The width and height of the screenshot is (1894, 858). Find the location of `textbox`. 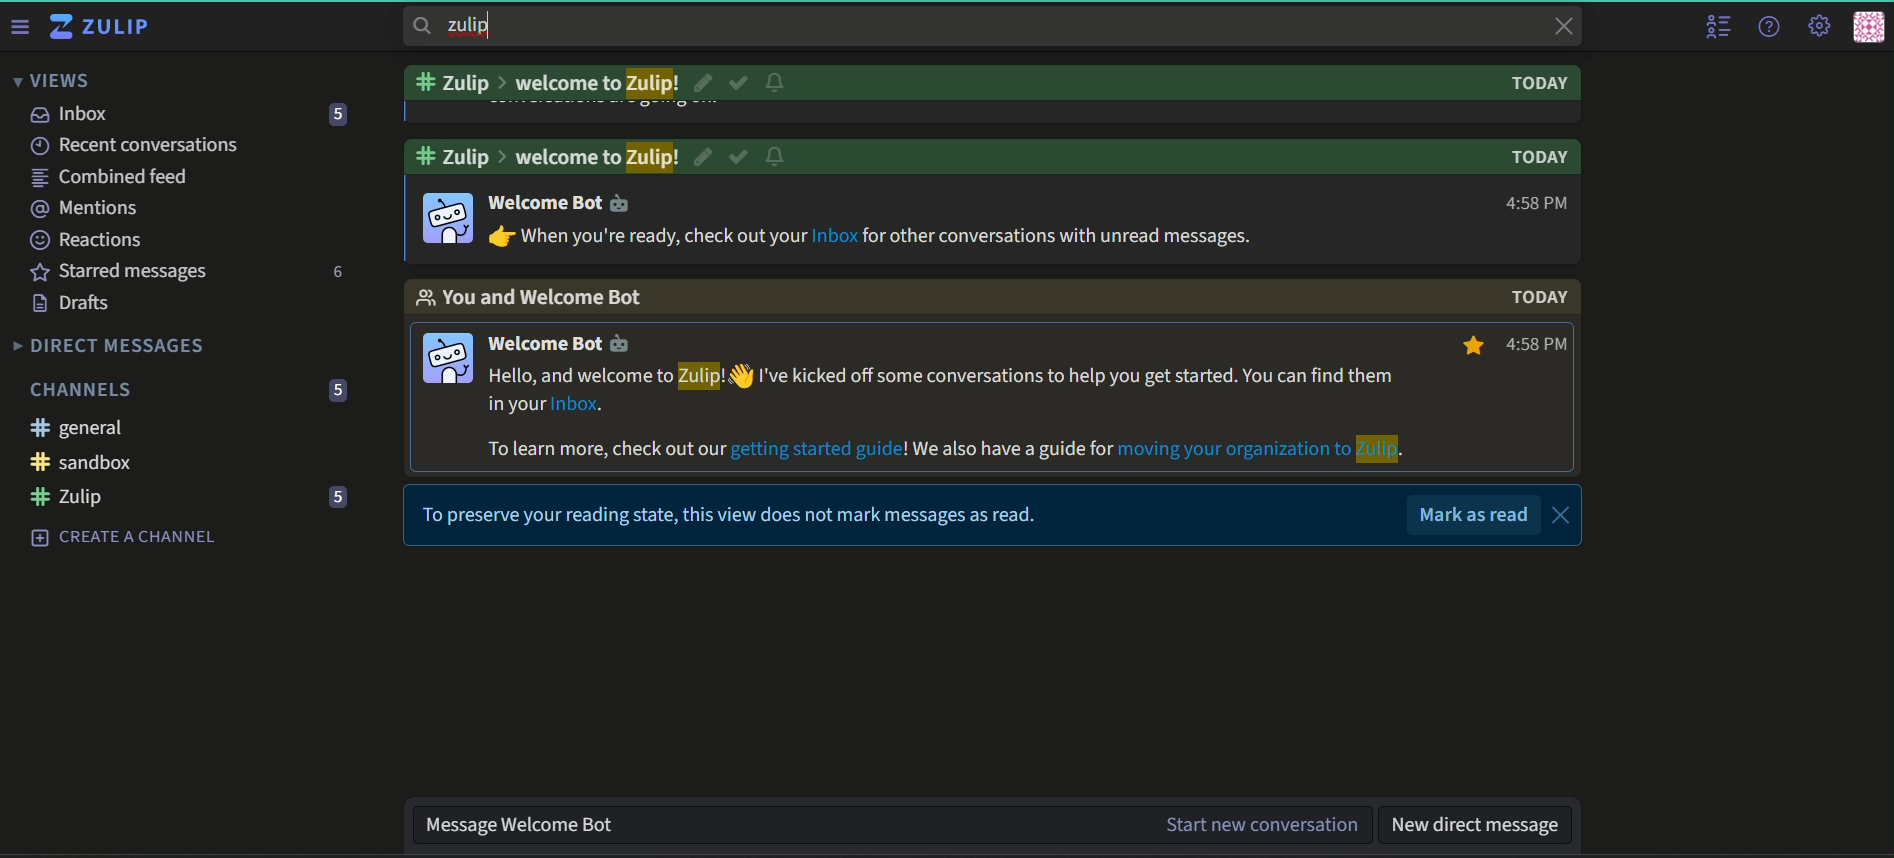

textbox is located at coordinates (895, 824).